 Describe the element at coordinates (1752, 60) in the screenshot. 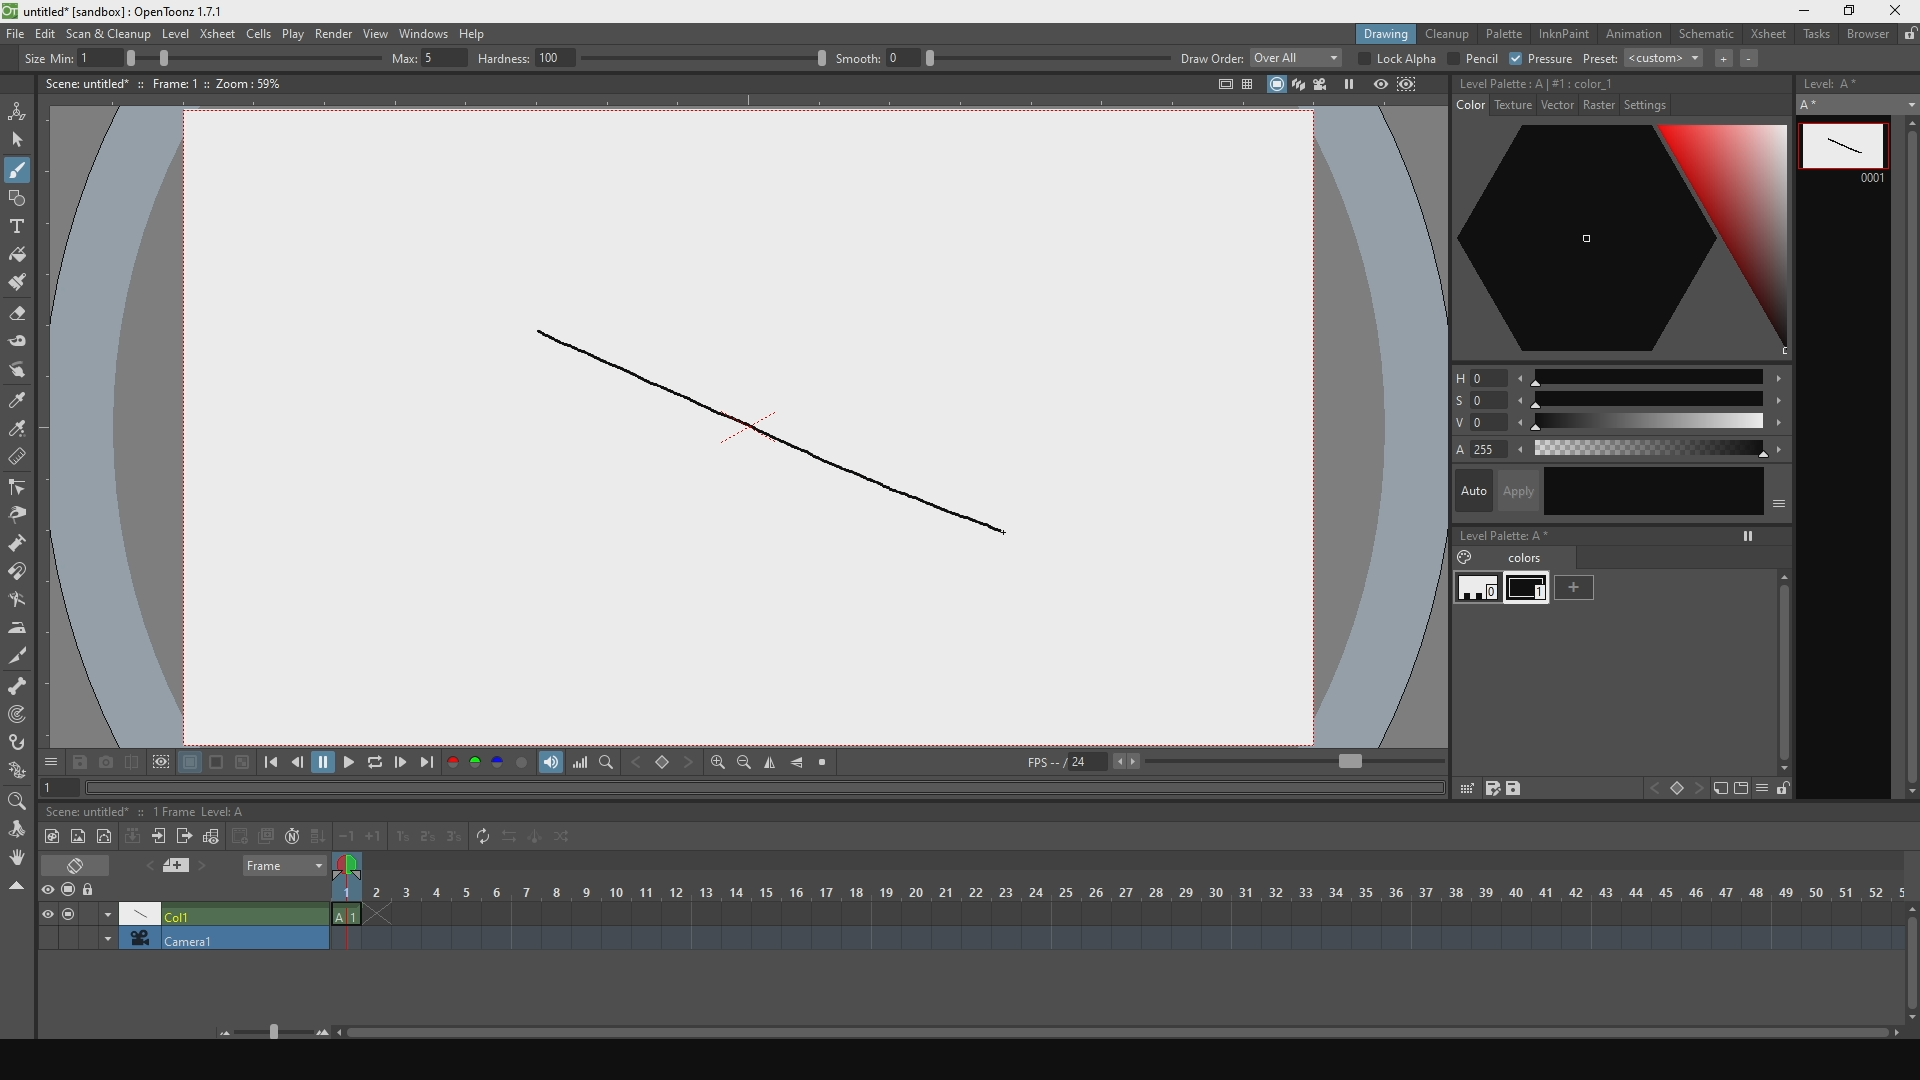

I see `` at that location.